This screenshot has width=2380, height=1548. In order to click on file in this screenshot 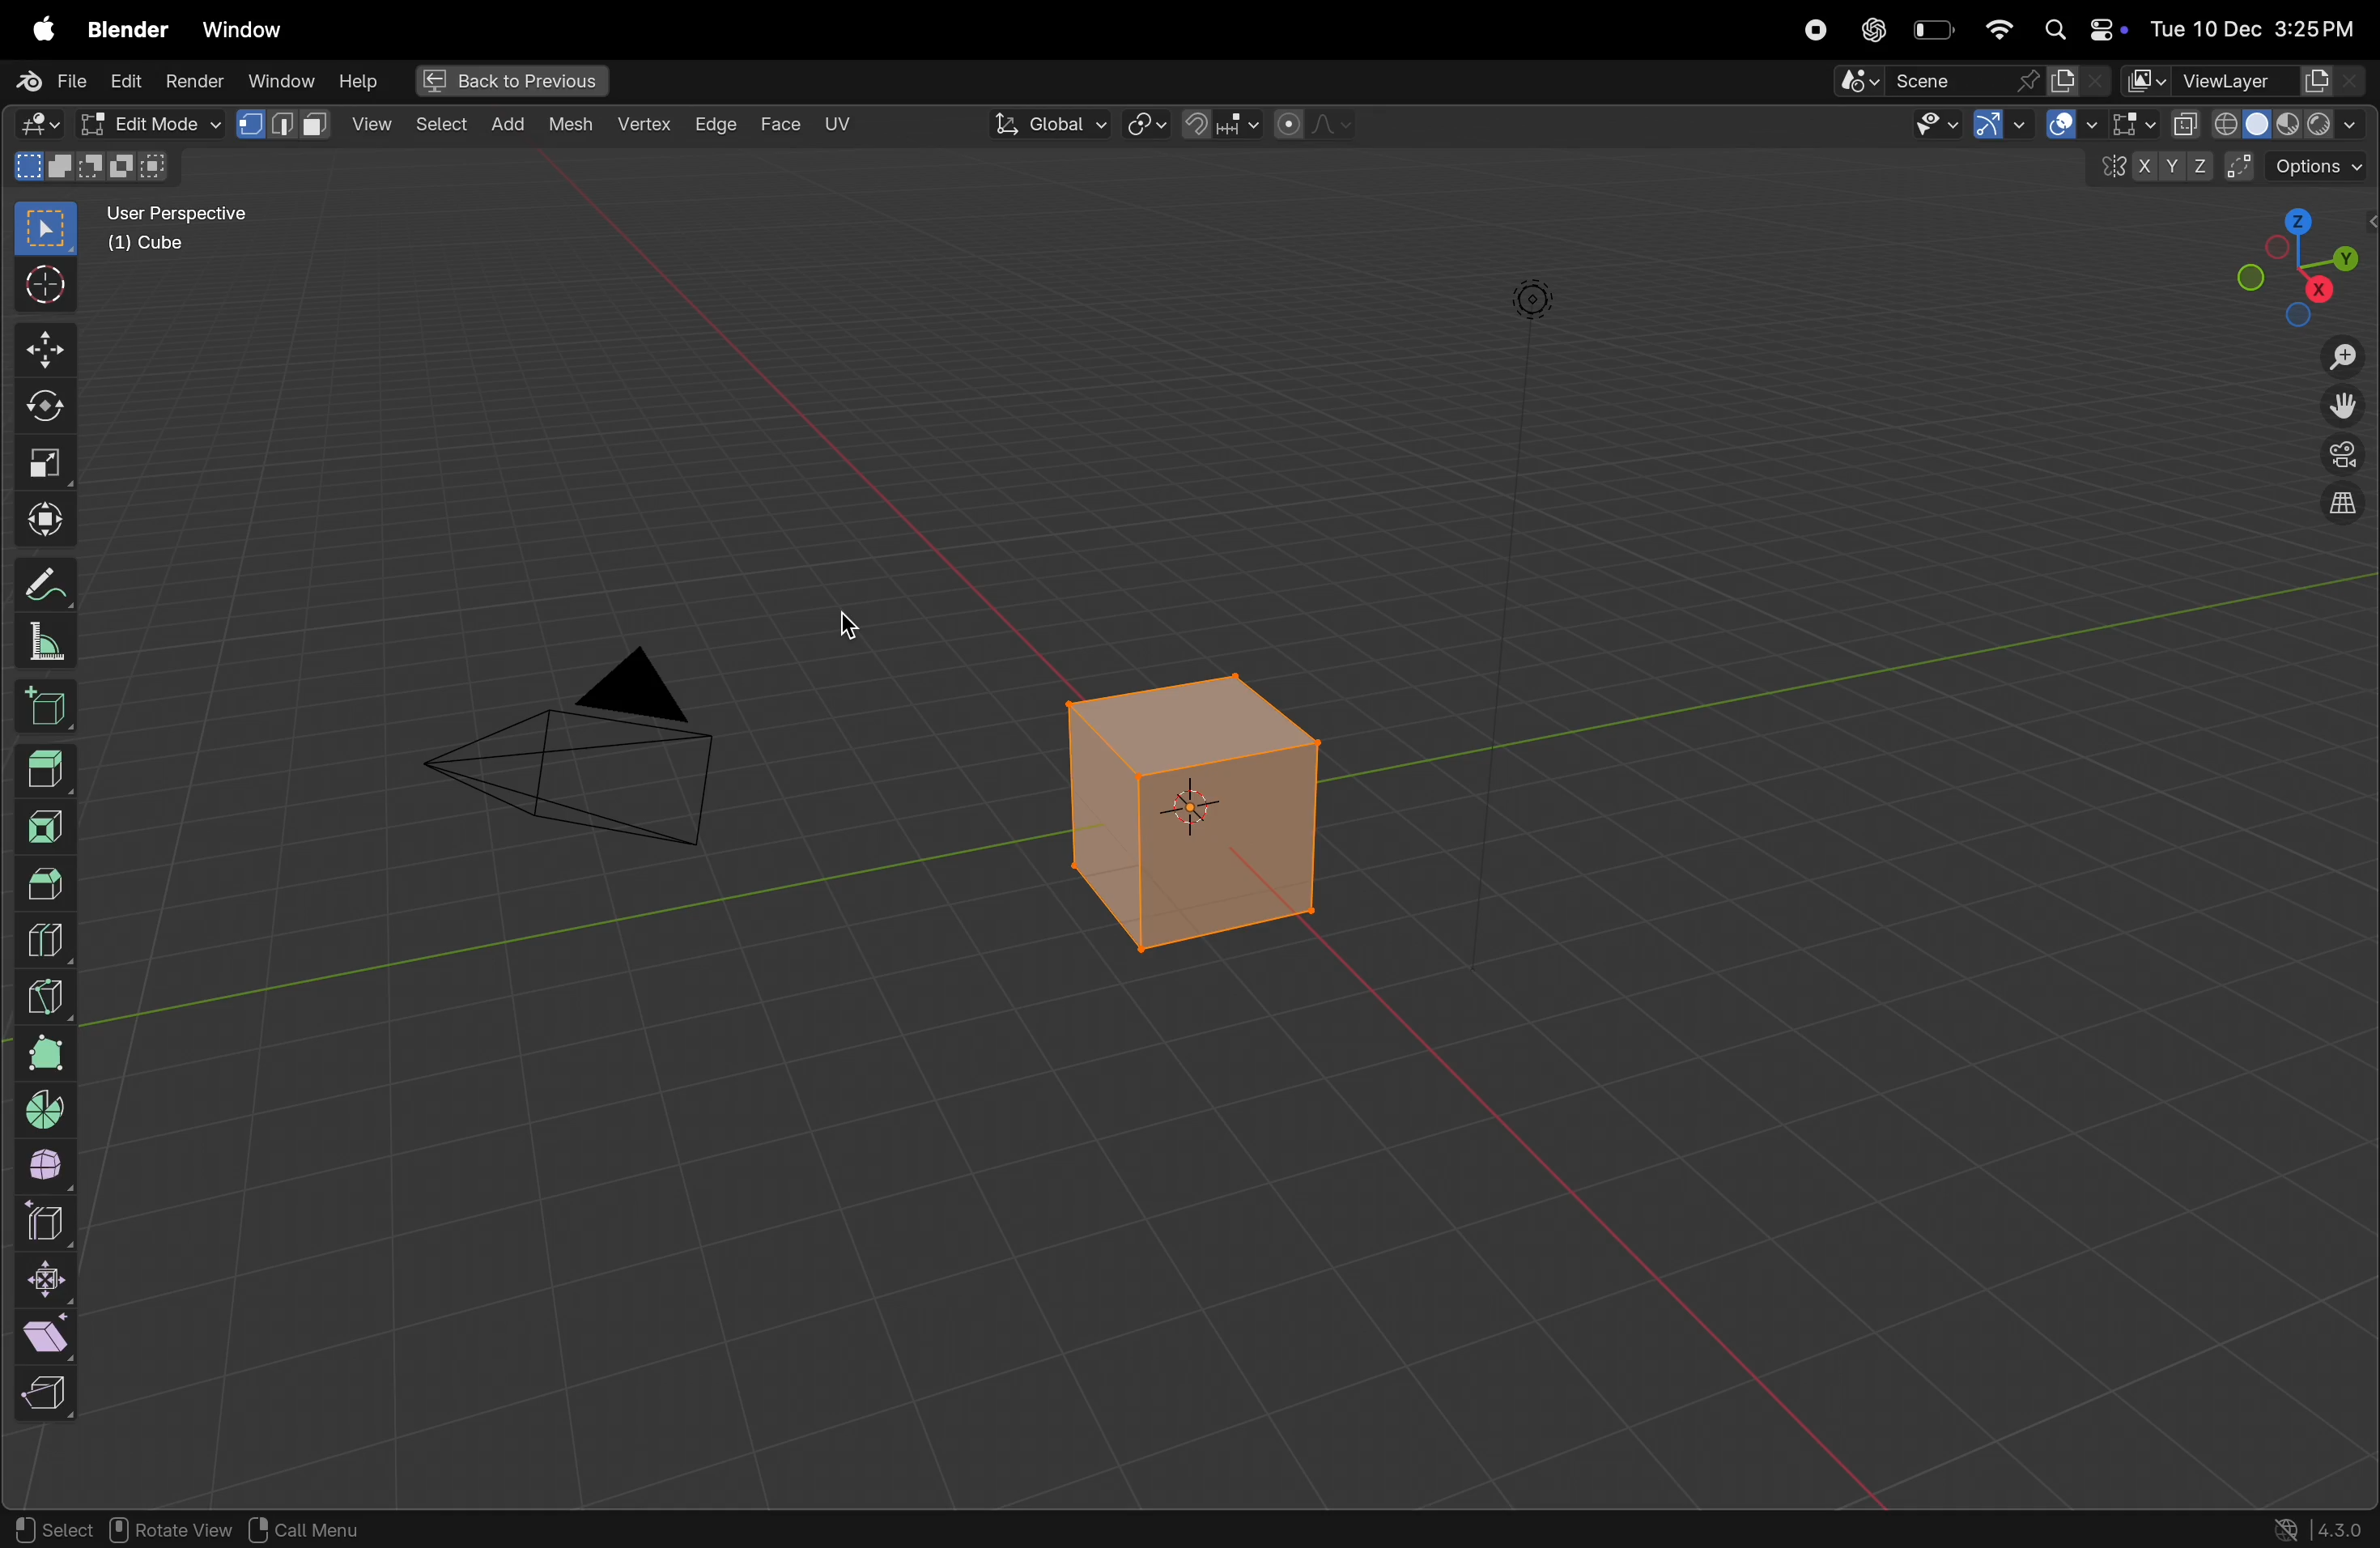, I will do `click(45, 79)`.